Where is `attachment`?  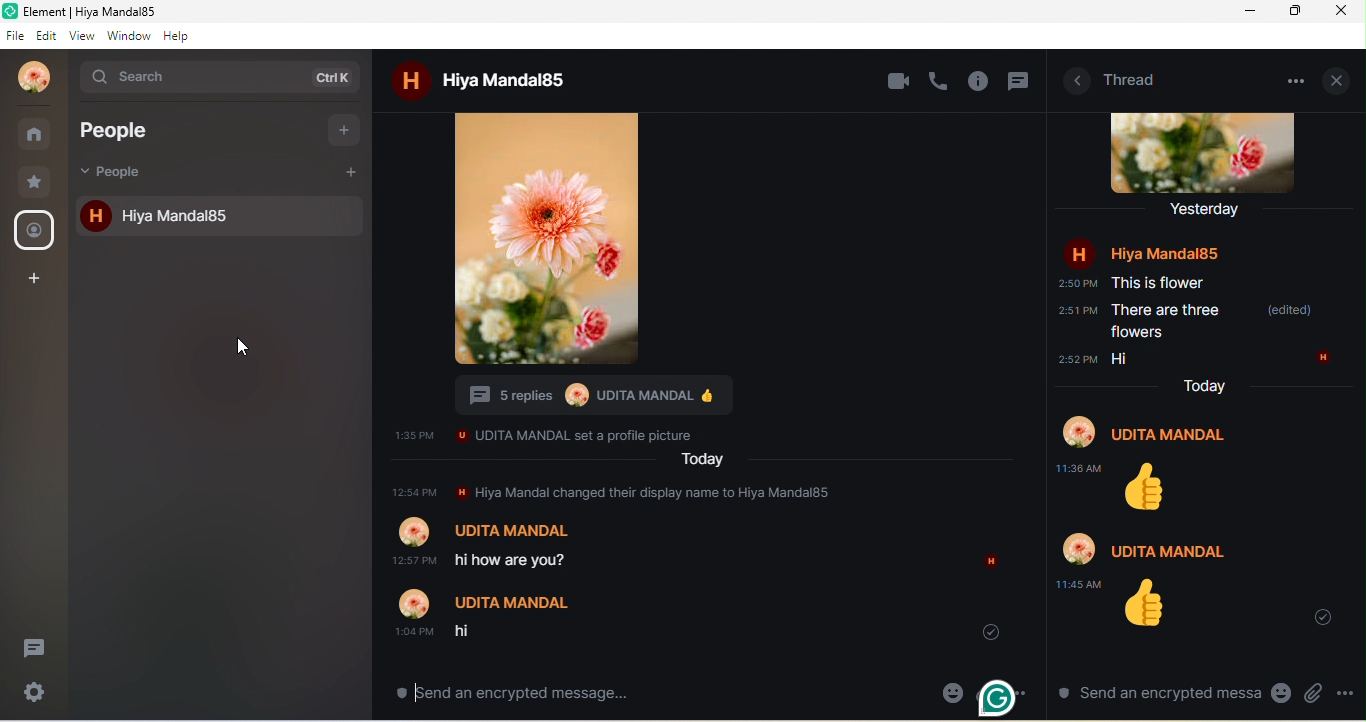
attachment is located at coordinates (1313, 693).